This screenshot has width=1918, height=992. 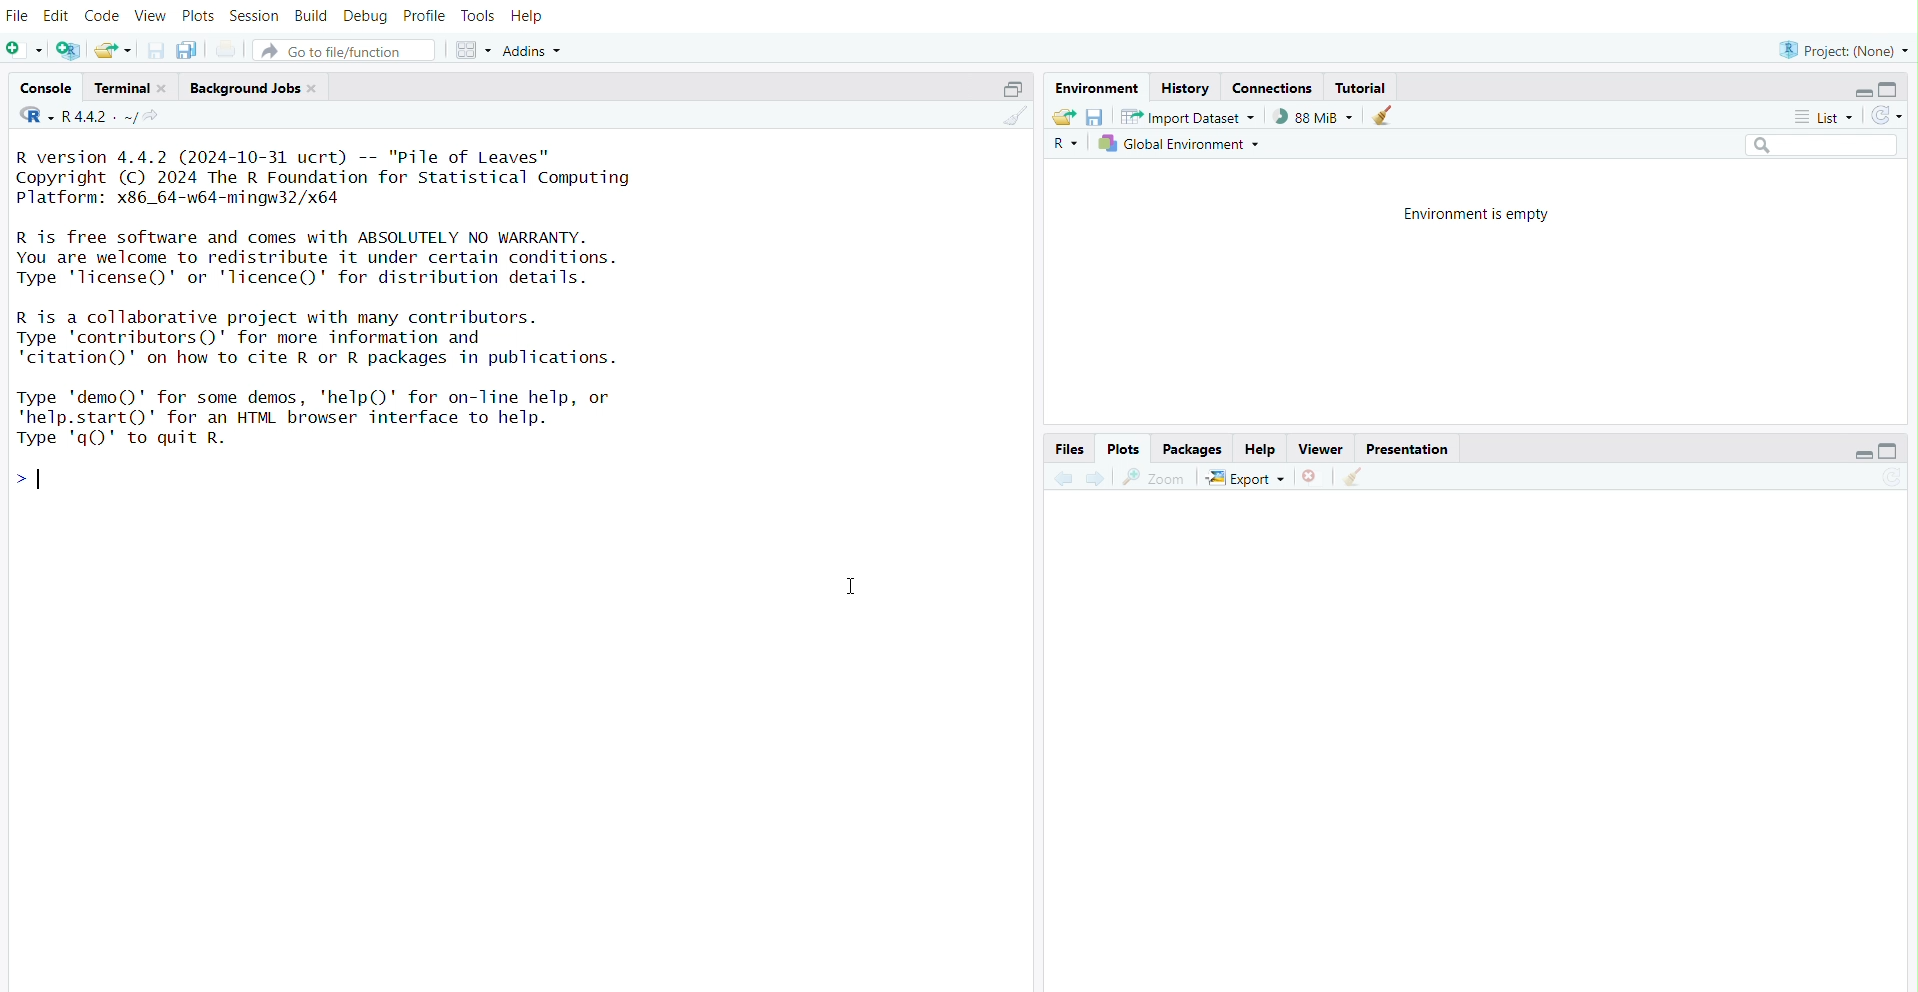 I want to click on terminal, so click(x=117, y=86).